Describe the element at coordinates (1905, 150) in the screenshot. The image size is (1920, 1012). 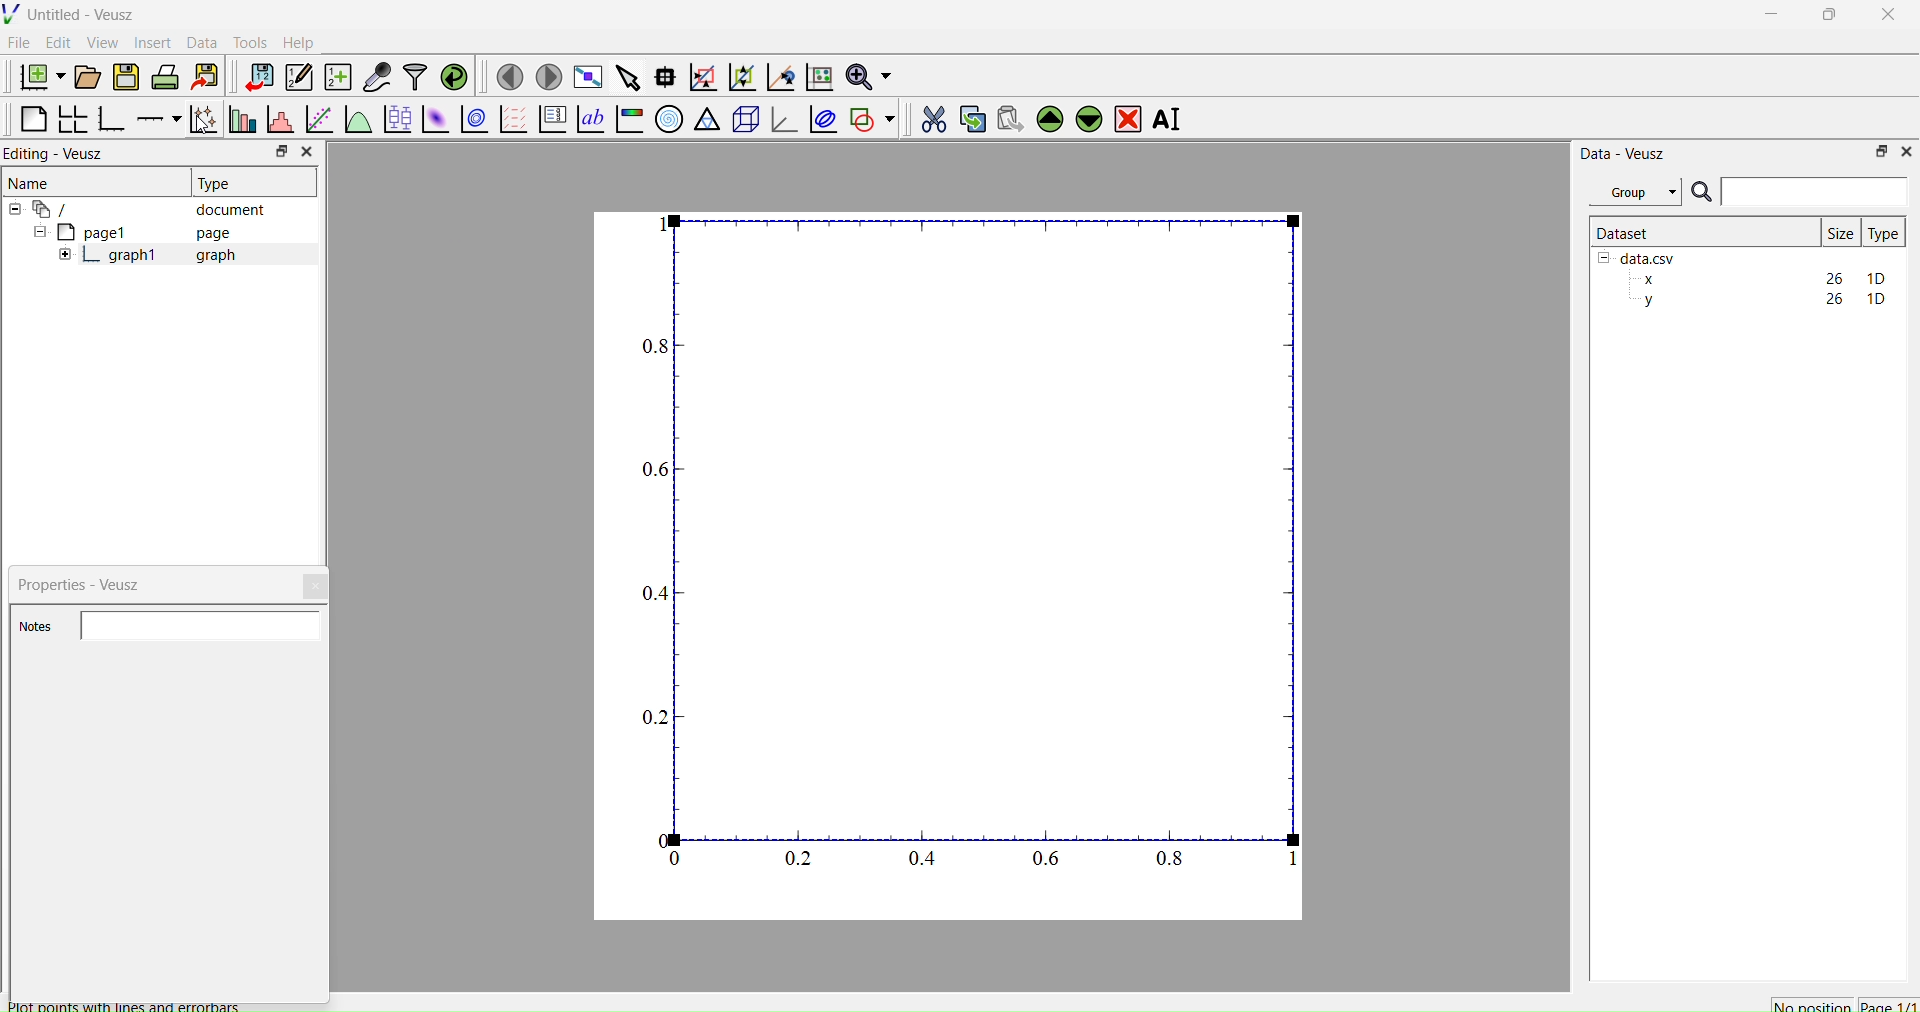
I see `Close` at that location.